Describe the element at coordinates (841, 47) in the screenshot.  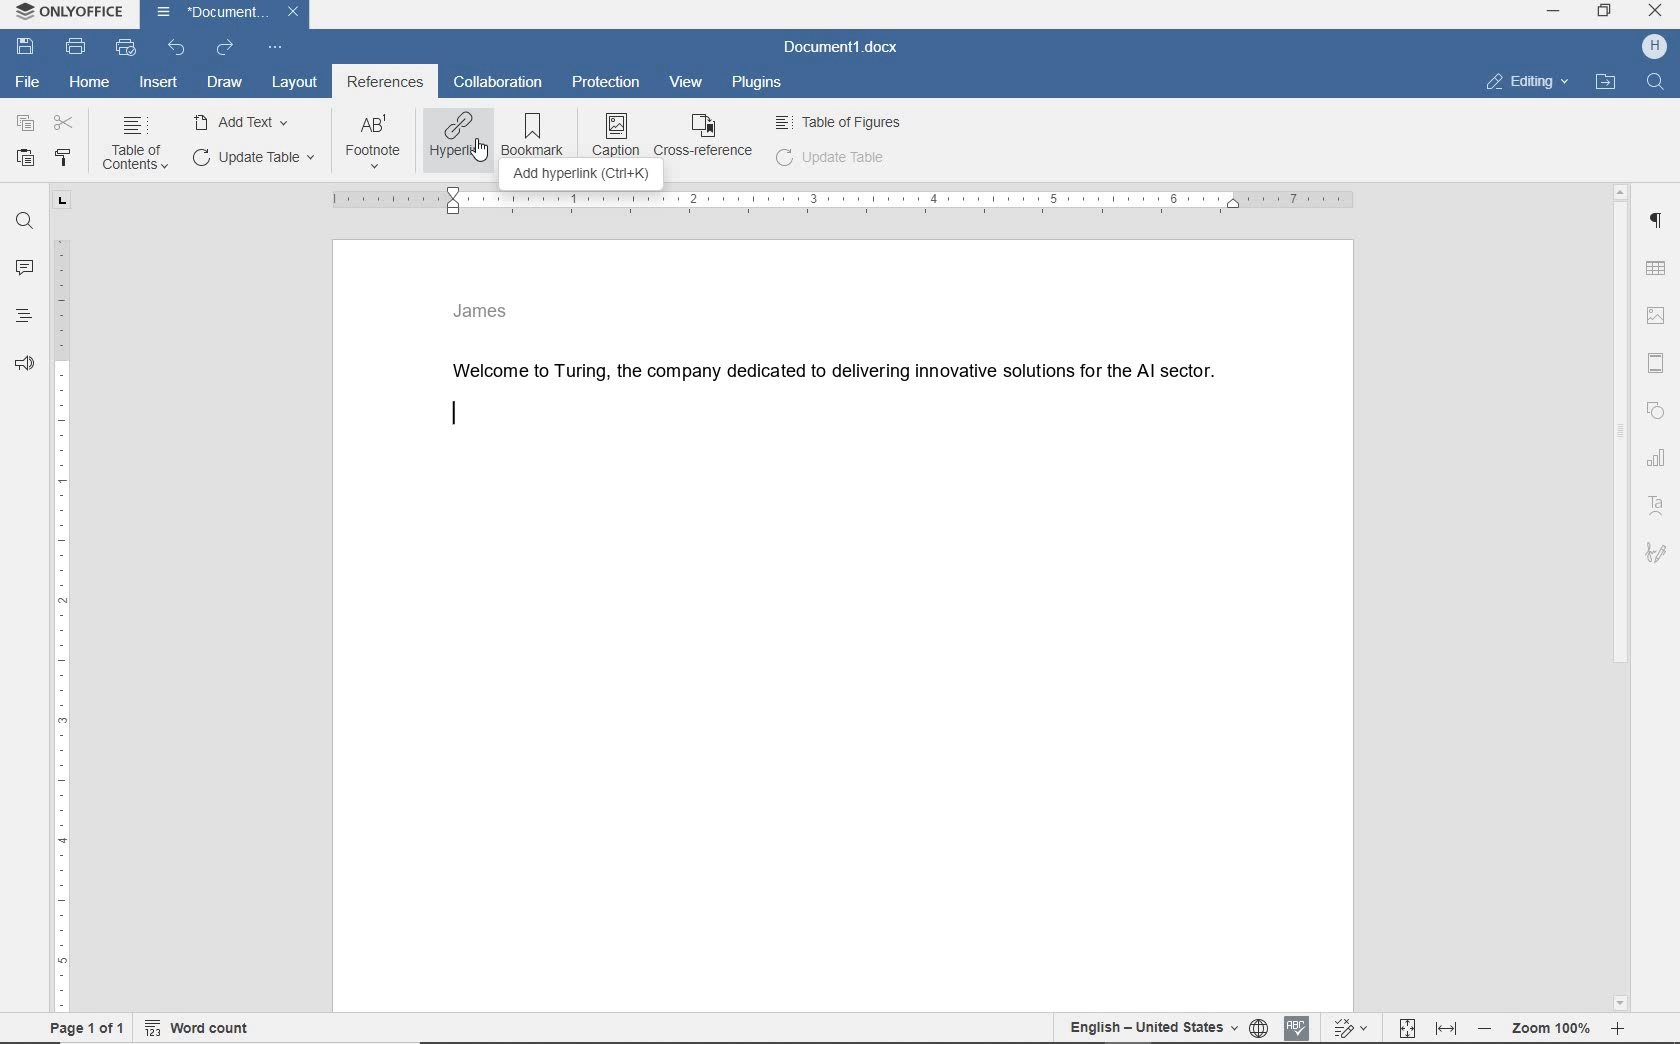
I see `document name` at that location.